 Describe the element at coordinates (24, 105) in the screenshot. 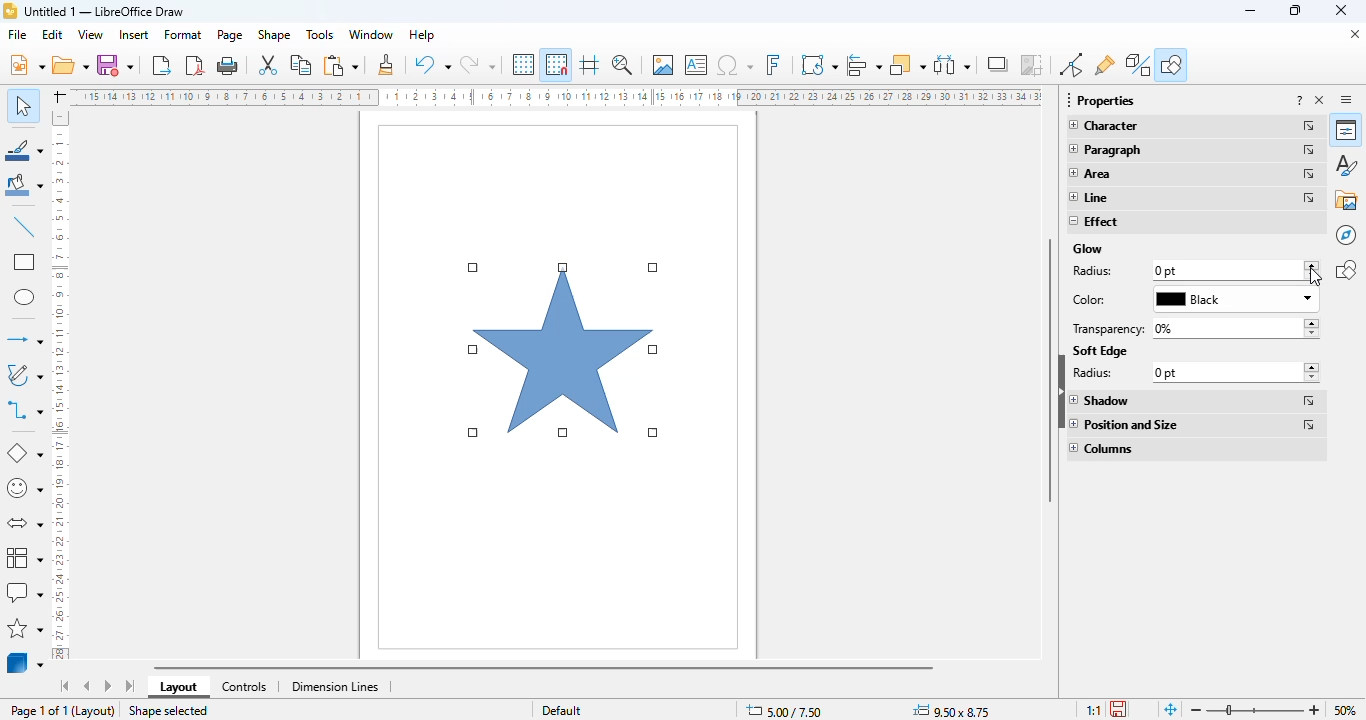

I see `select` at that location.